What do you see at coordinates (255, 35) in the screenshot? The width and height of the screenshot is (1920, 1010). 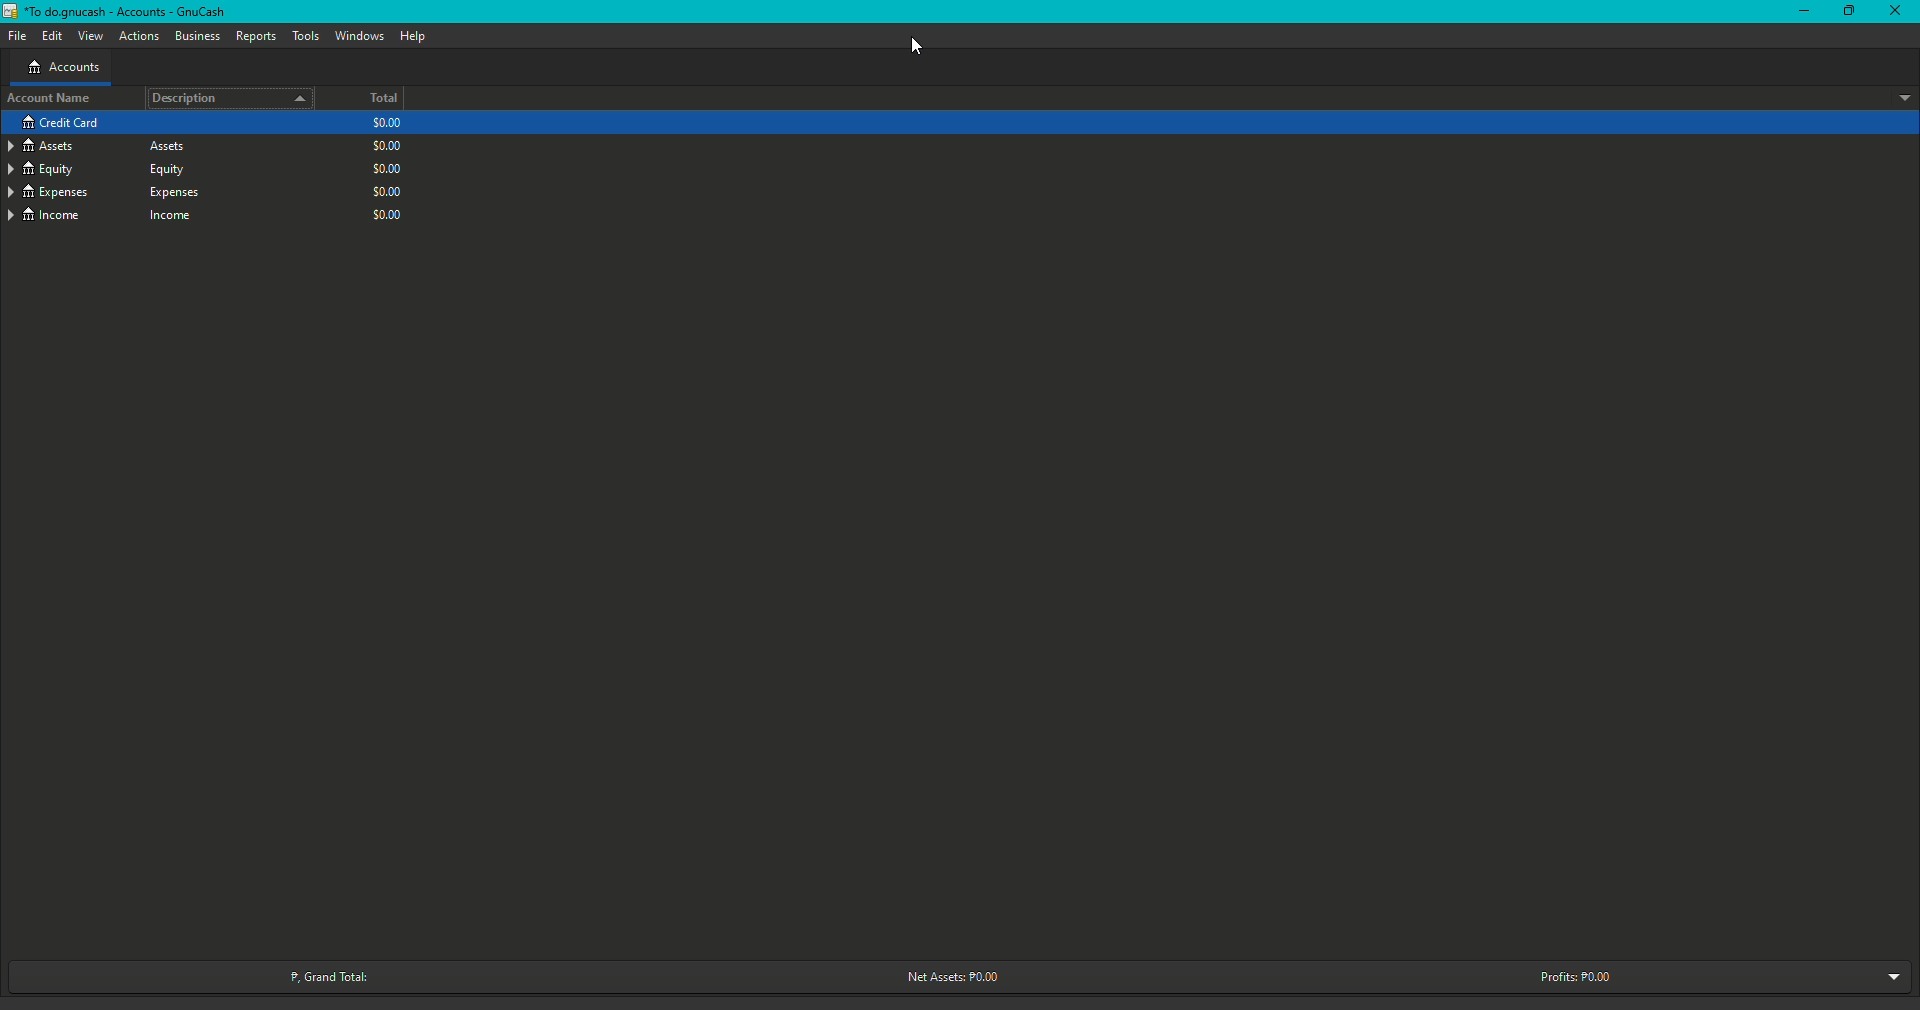 I see `Reports` at bounding box center [255, 35].